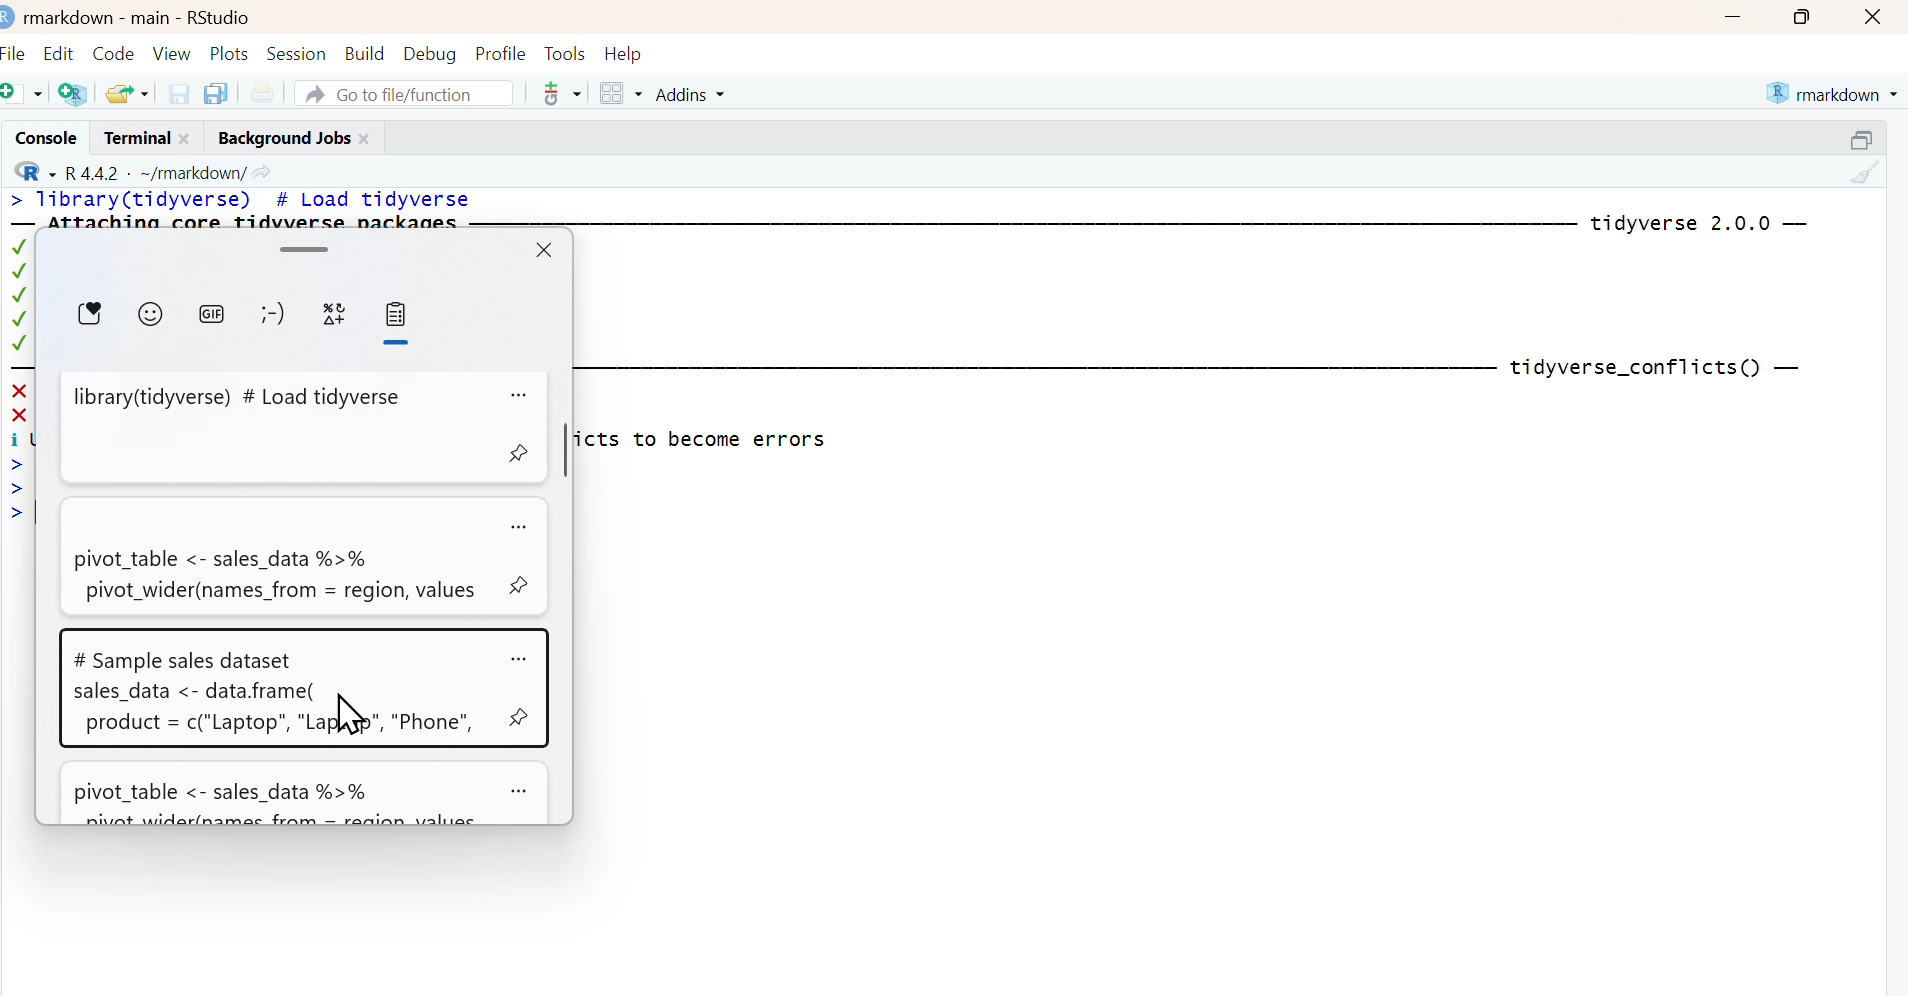  Describe the element at coordinates (521, 391) in the screenshot. I see `options` at that location.